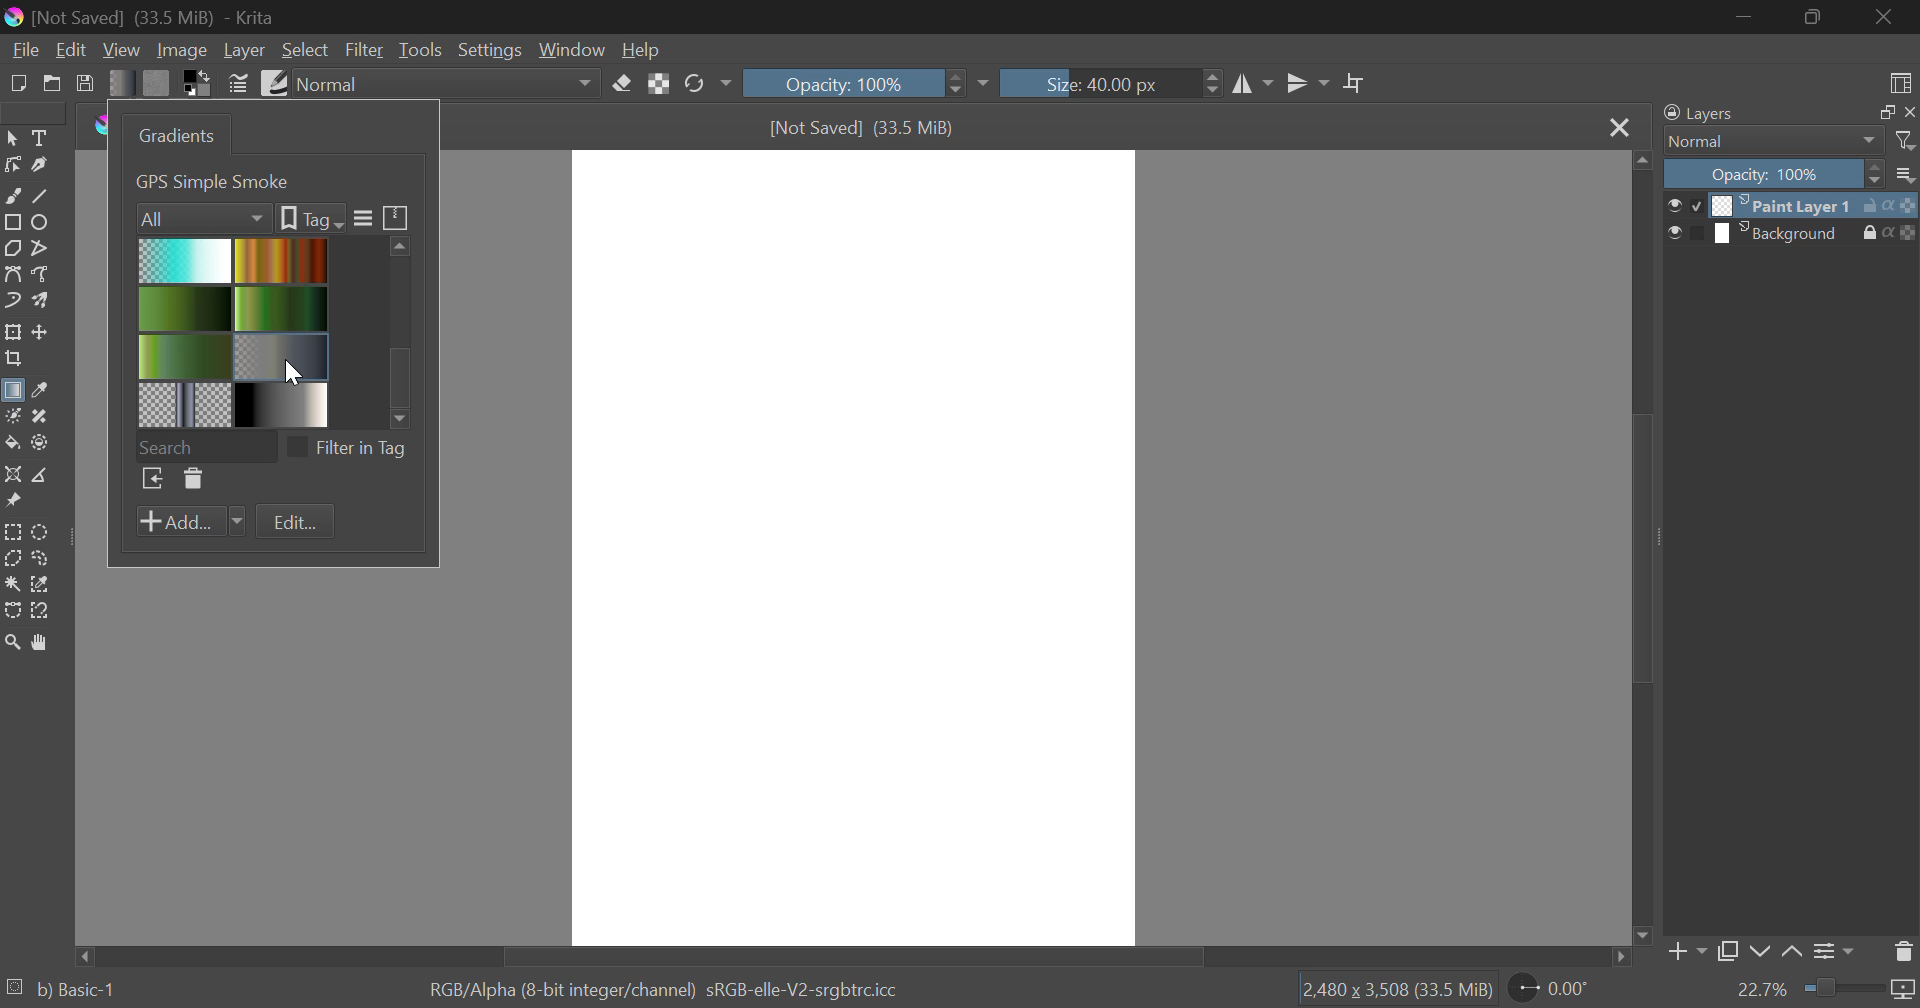 The image size is (1920, 1008). I want to click on Gradient 8, so click(278, 404).